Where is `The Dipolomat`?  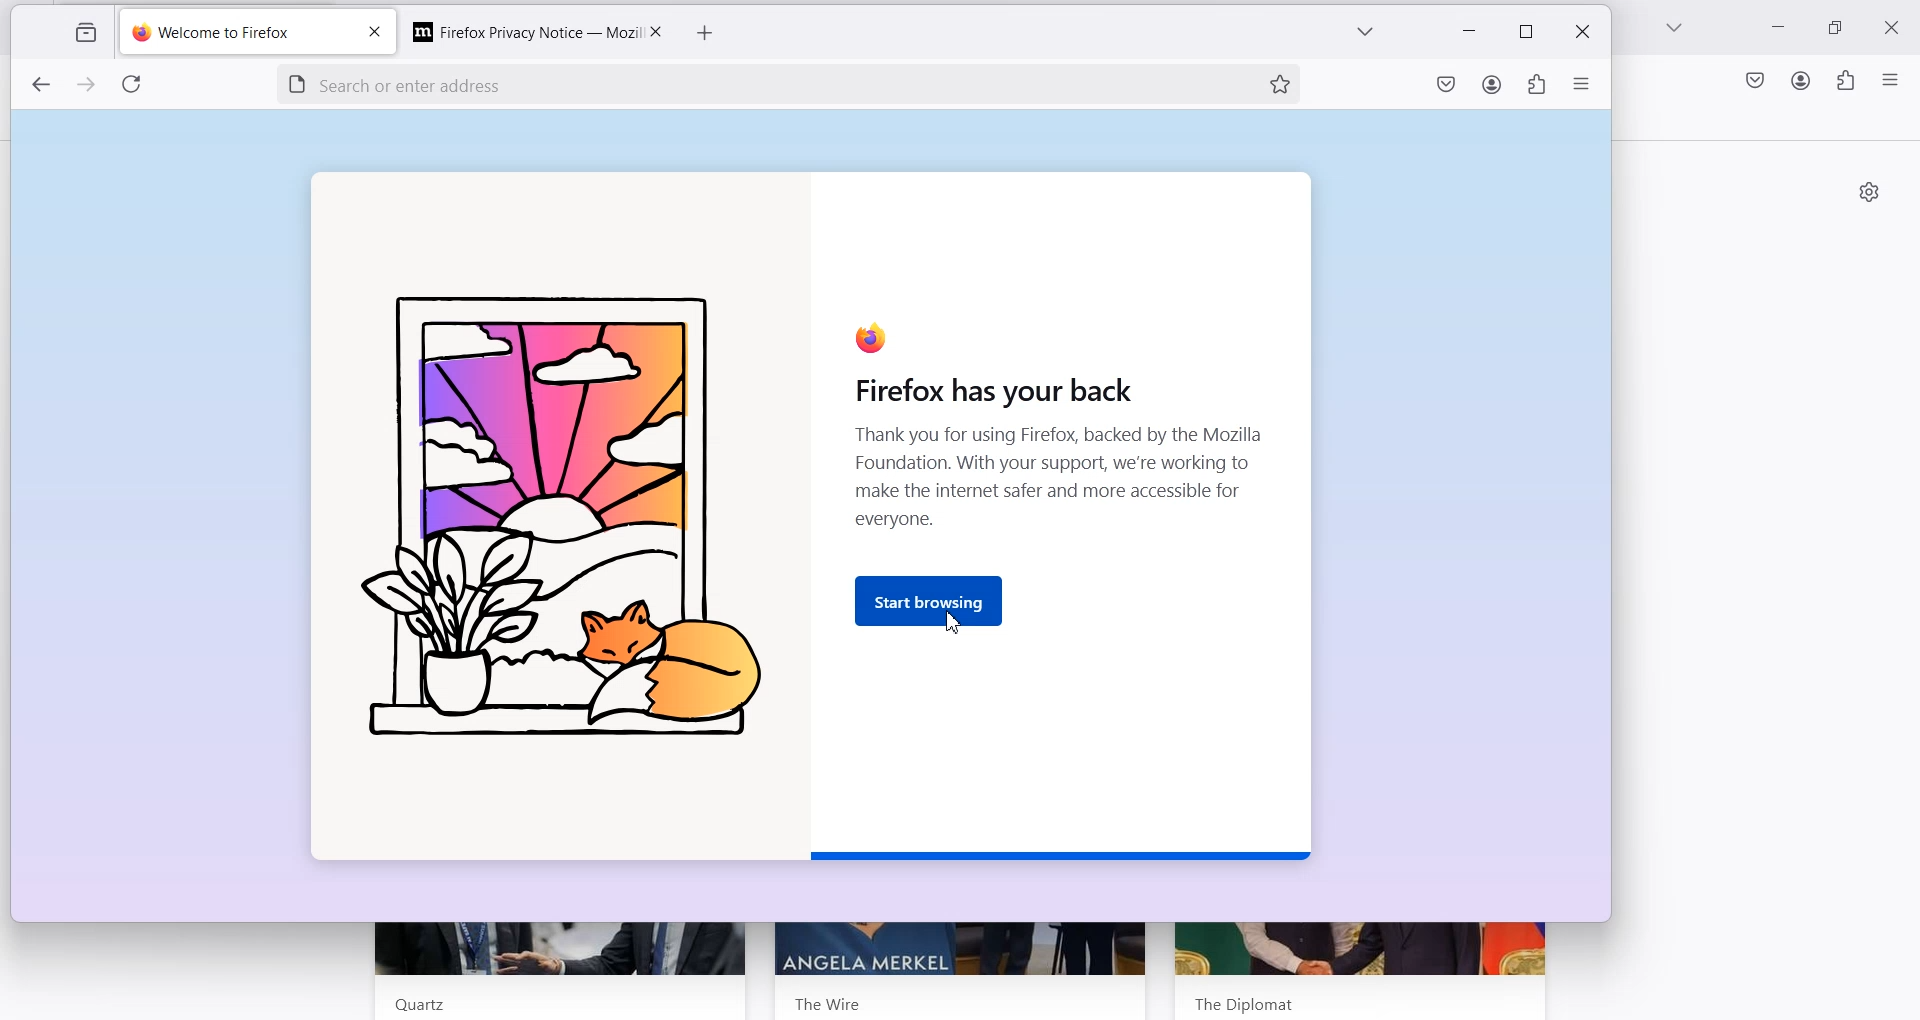 The Dipolomat is located at coordinates (1238, 1000).